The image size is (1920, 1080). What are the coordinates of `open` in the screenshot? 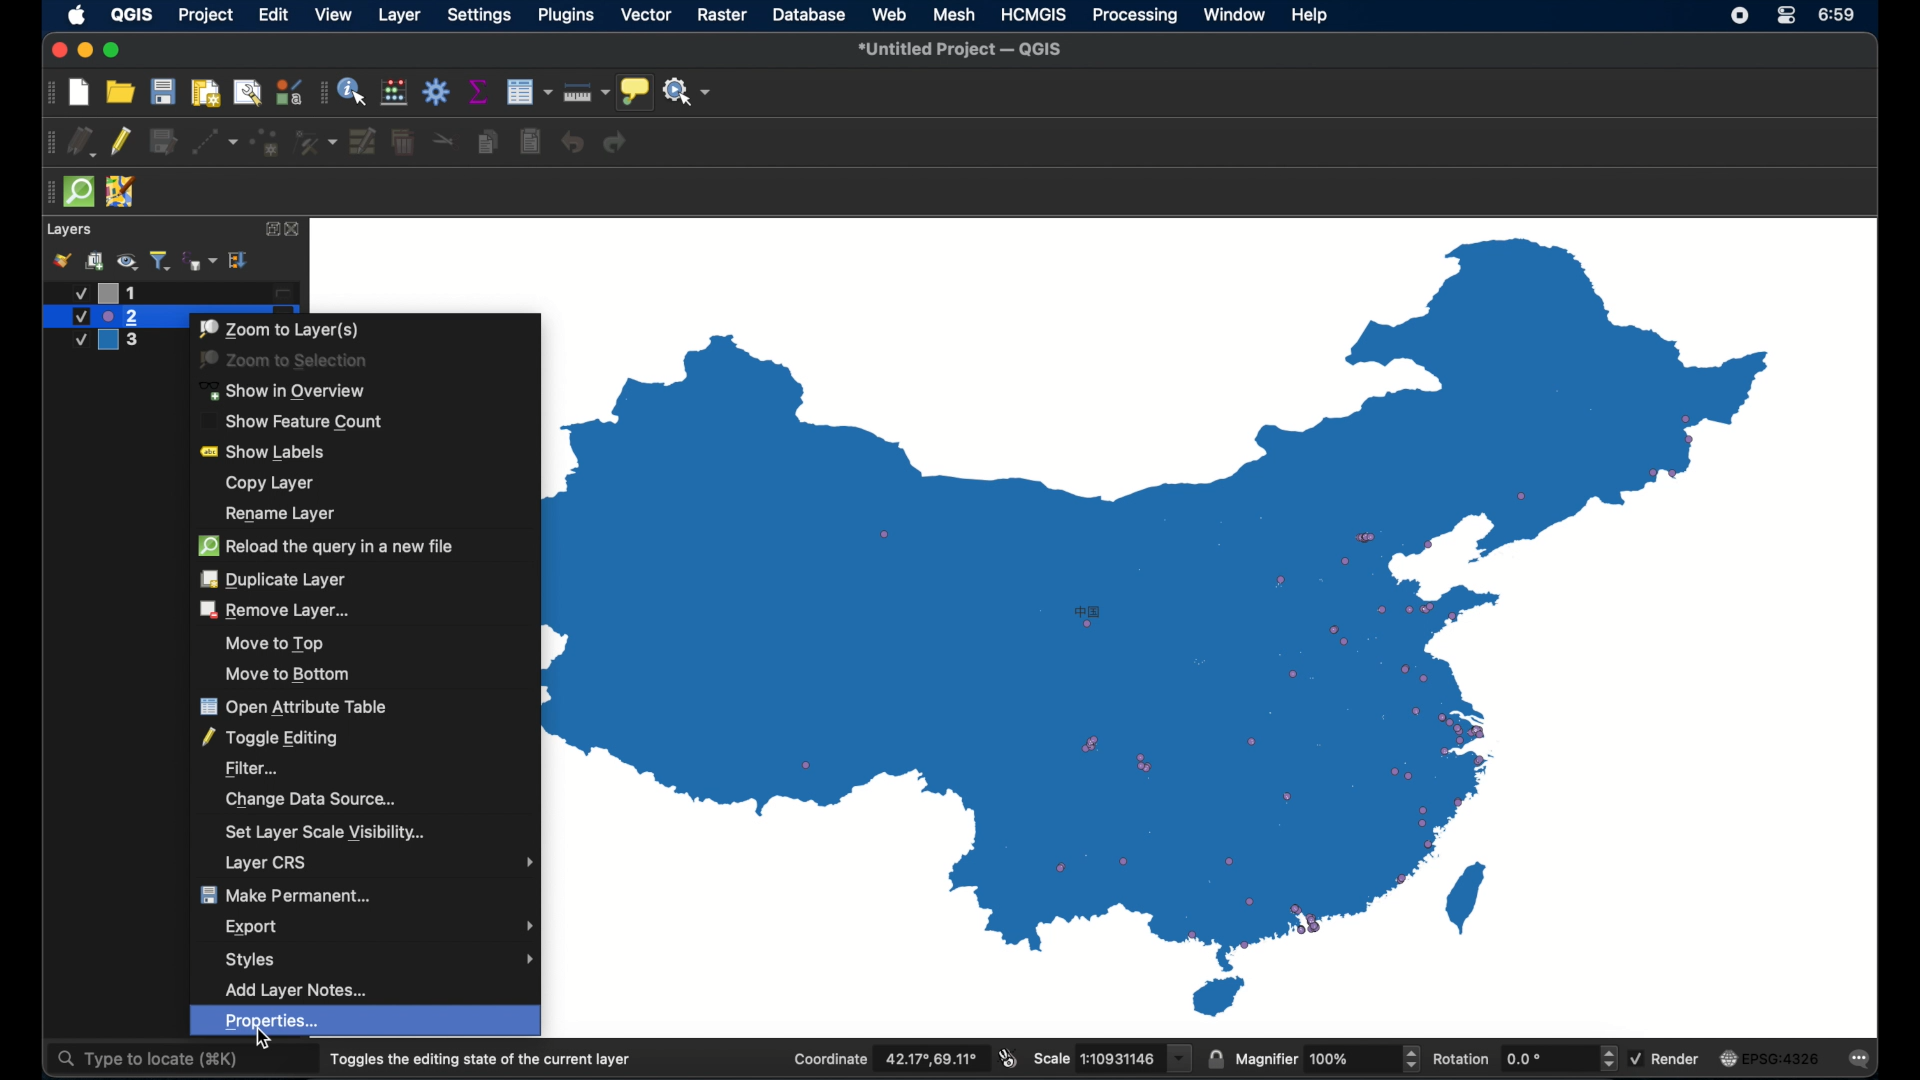 It's located at (120, 91).